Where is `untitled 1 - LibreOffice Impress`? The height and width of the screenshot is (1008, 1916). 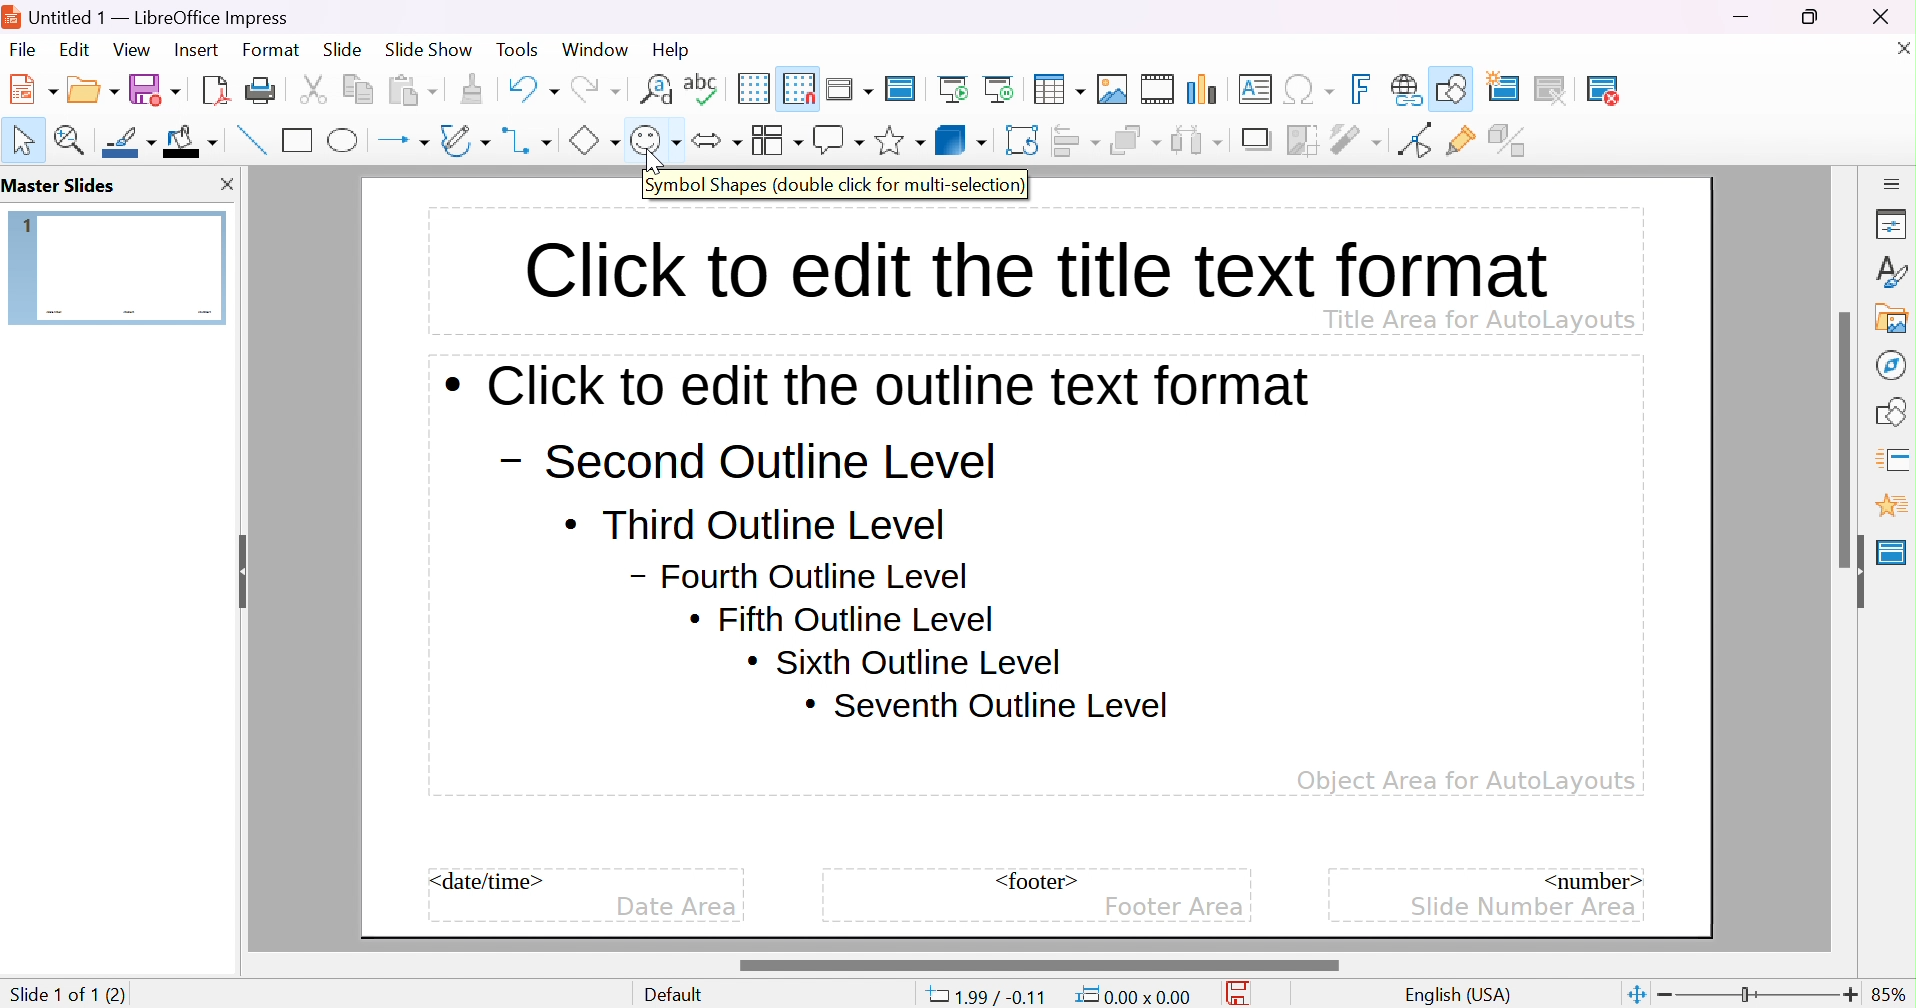 untitled 1 - LibreOffice Impress is located at coordinates (147, 15).